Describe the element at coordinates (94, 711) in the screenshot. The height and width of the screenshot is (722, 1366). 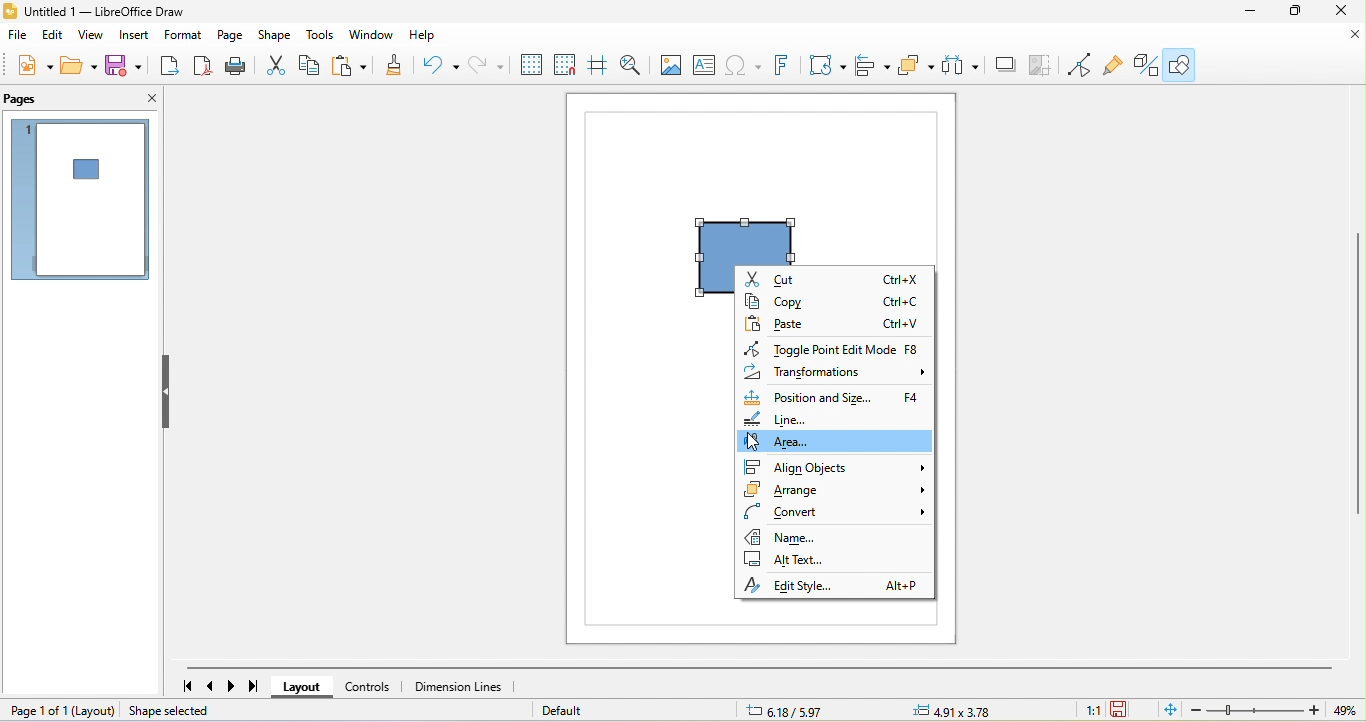
I see `layout` at that location.